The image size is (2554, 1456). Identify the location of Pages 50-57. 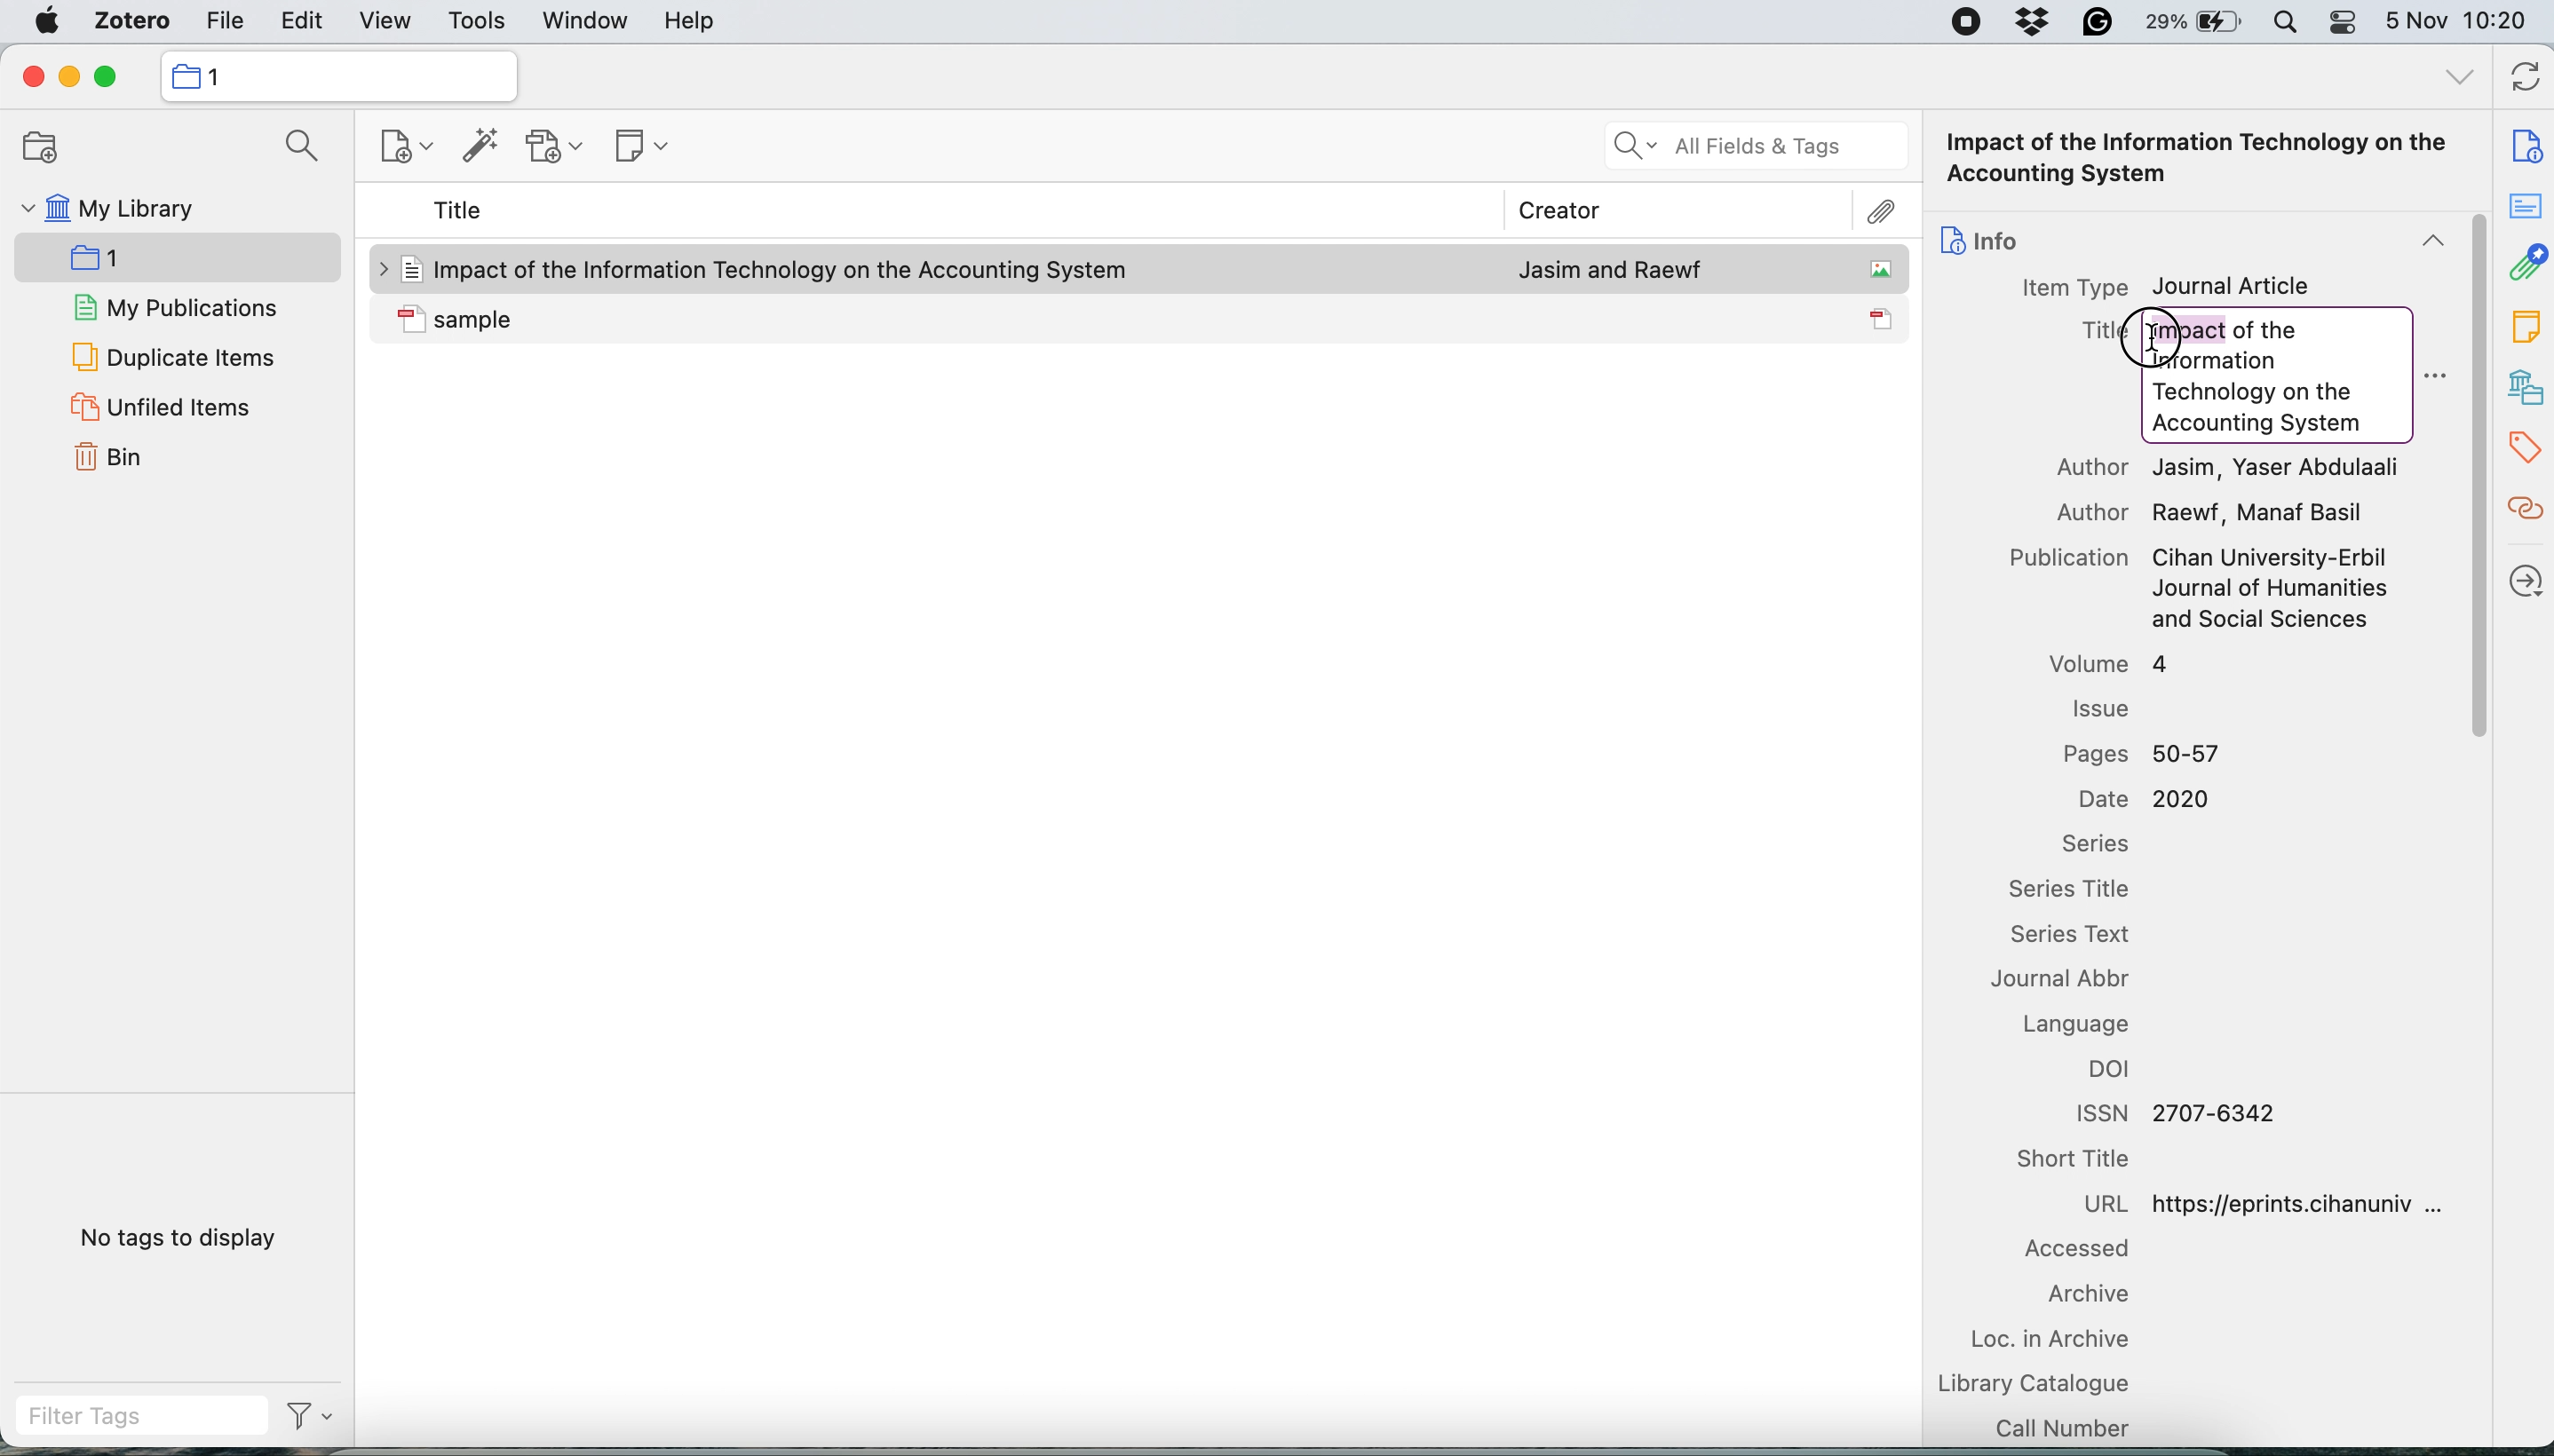
(2140, 755).